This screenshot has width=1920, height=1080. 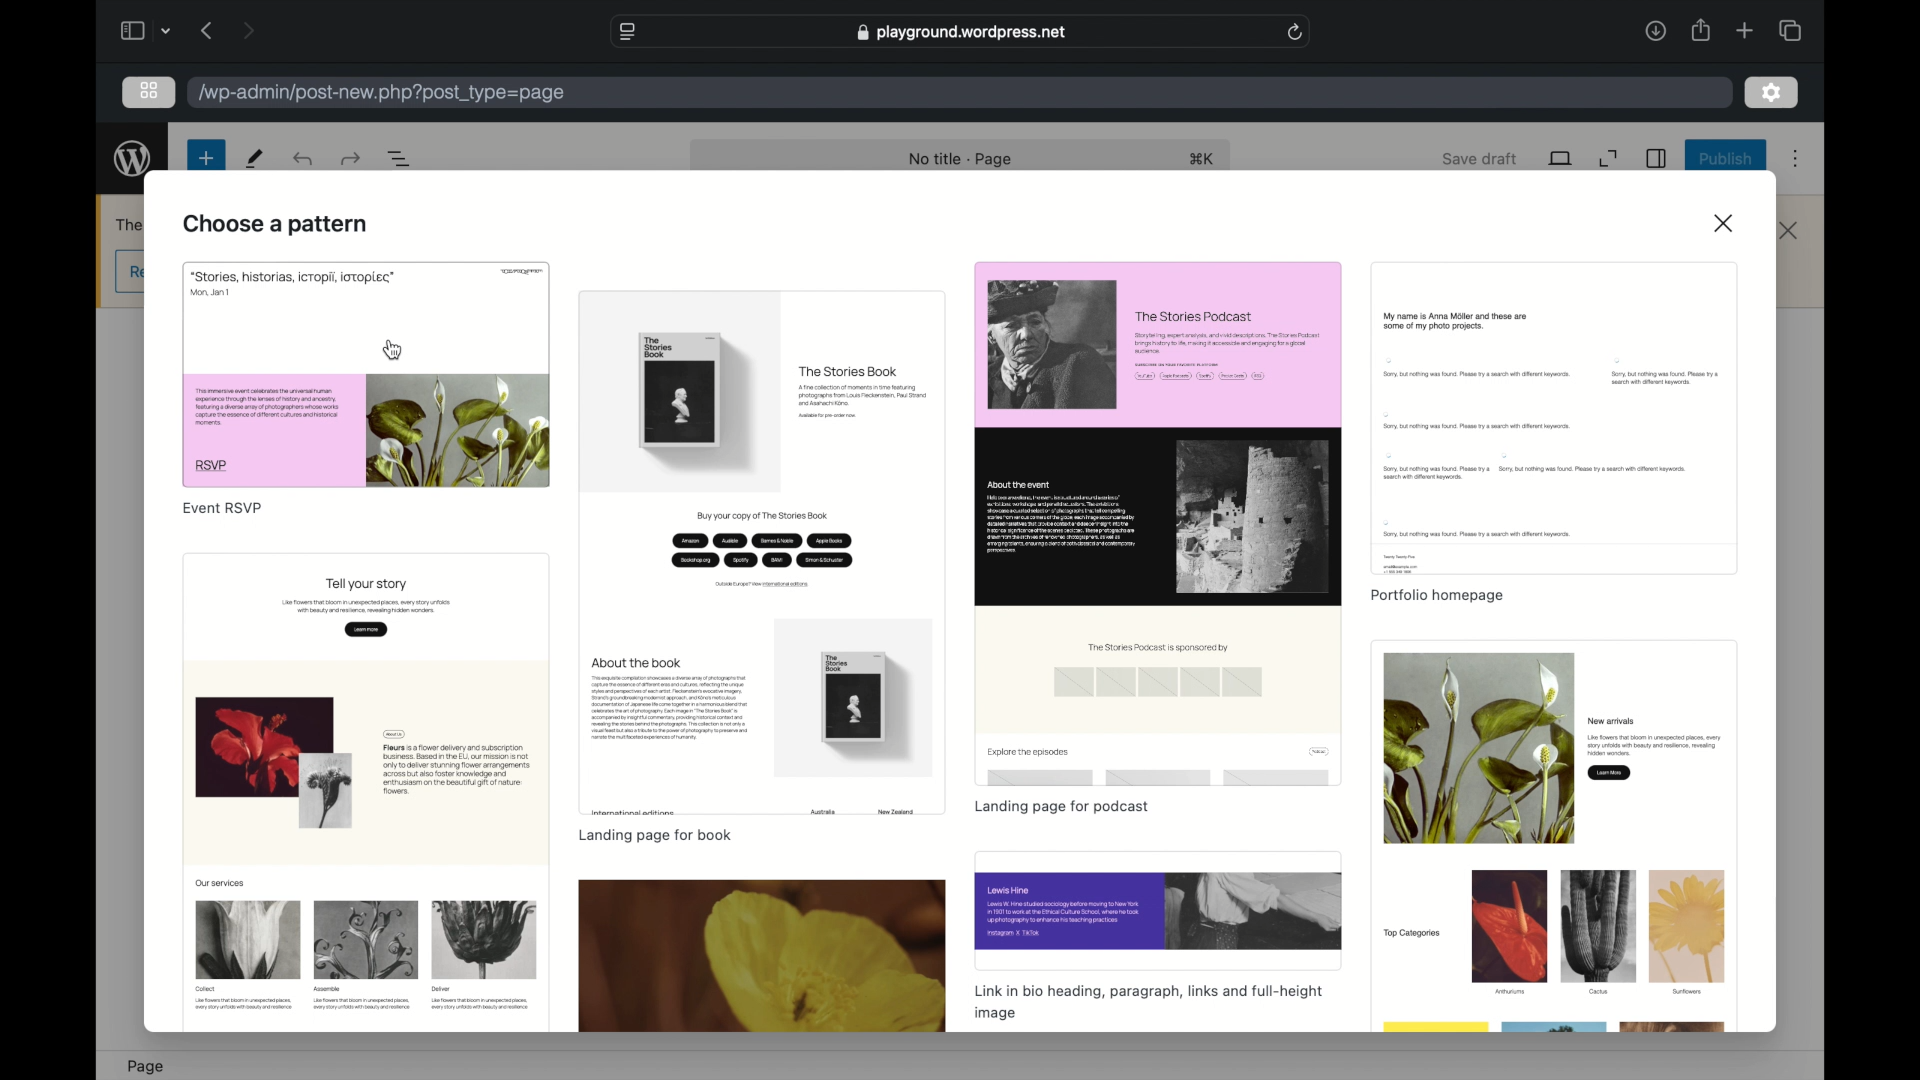 I want to click on close, so click(x=1724, y=222).